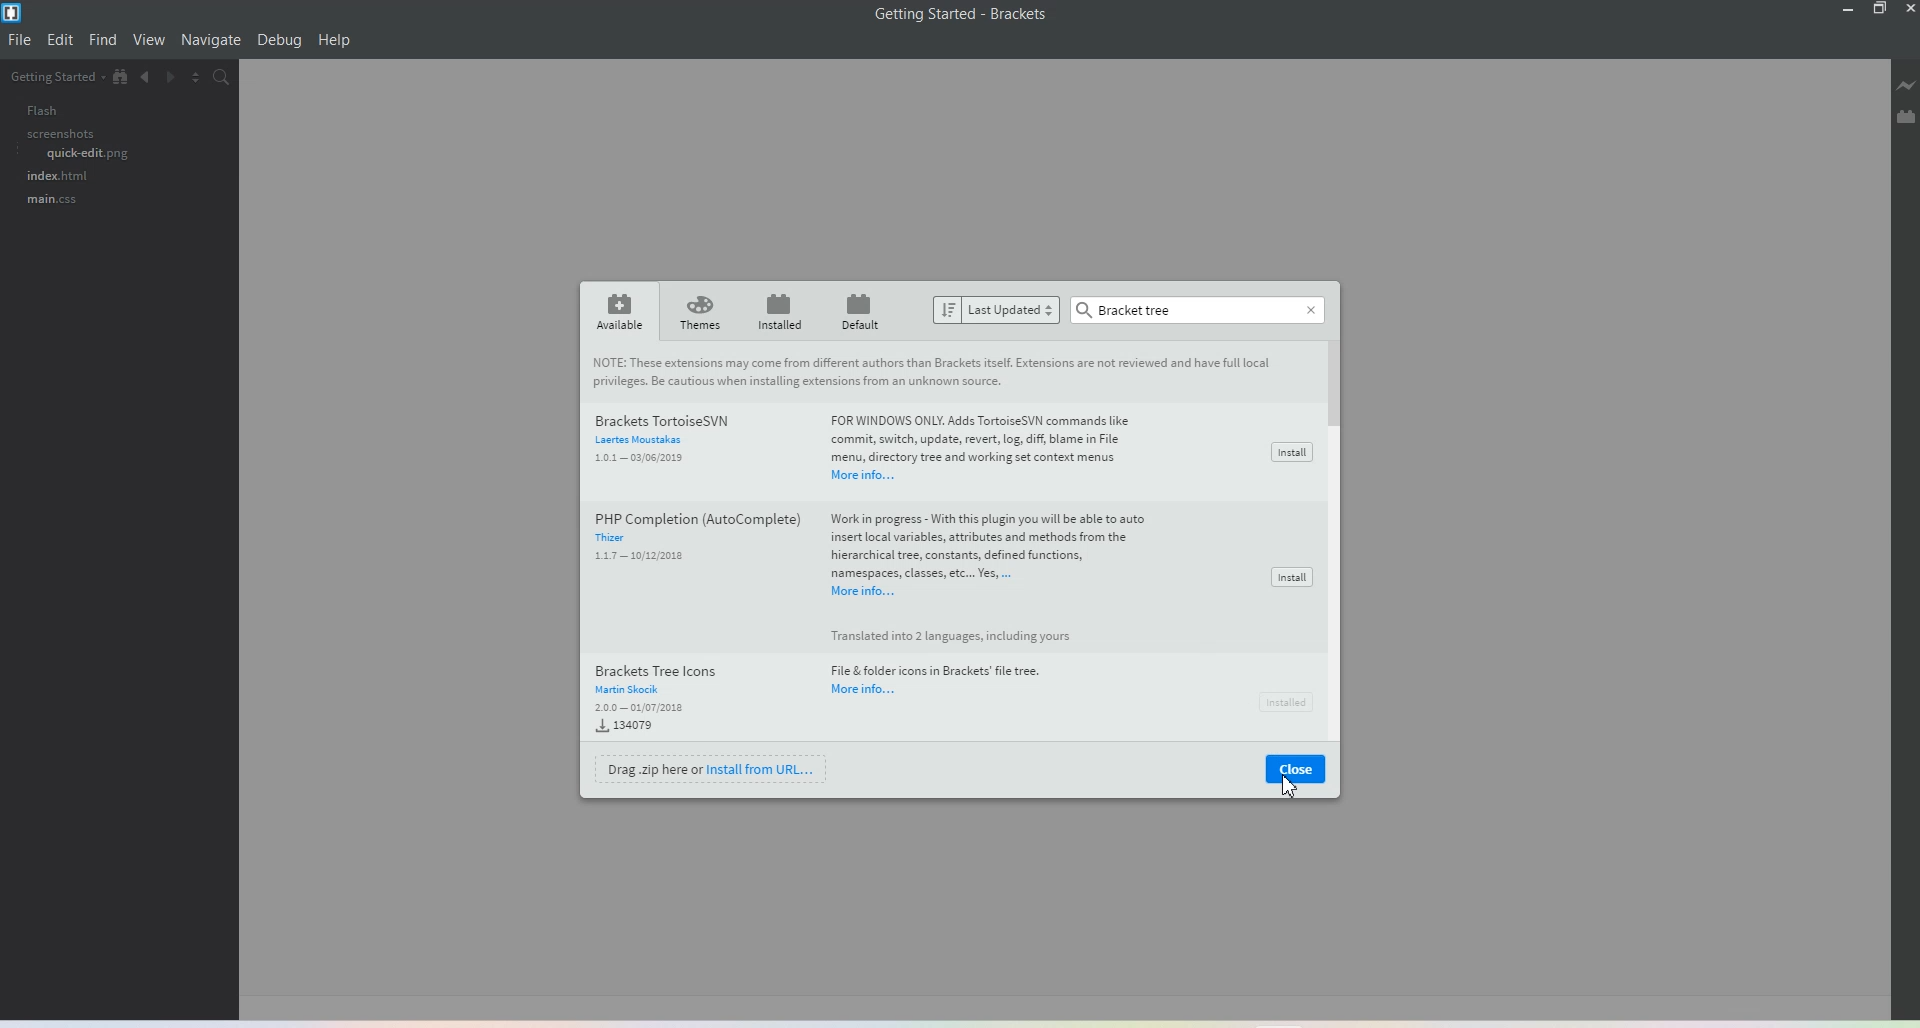 Image resolution: width=1920 pixels, height=1028 pixels. What do you see at coordinates (701, 312) in the screenshot?
I see `Theme` at bounding box center [701, 312].